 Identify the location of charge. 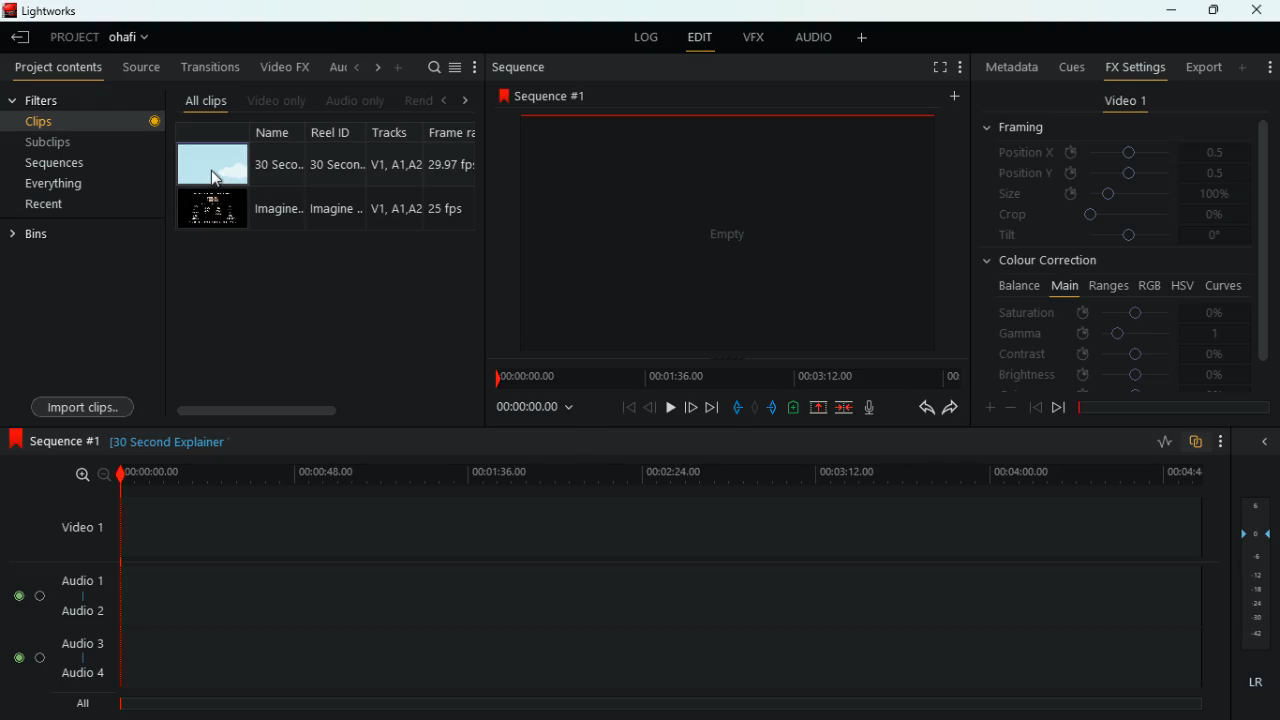
(794, 407).